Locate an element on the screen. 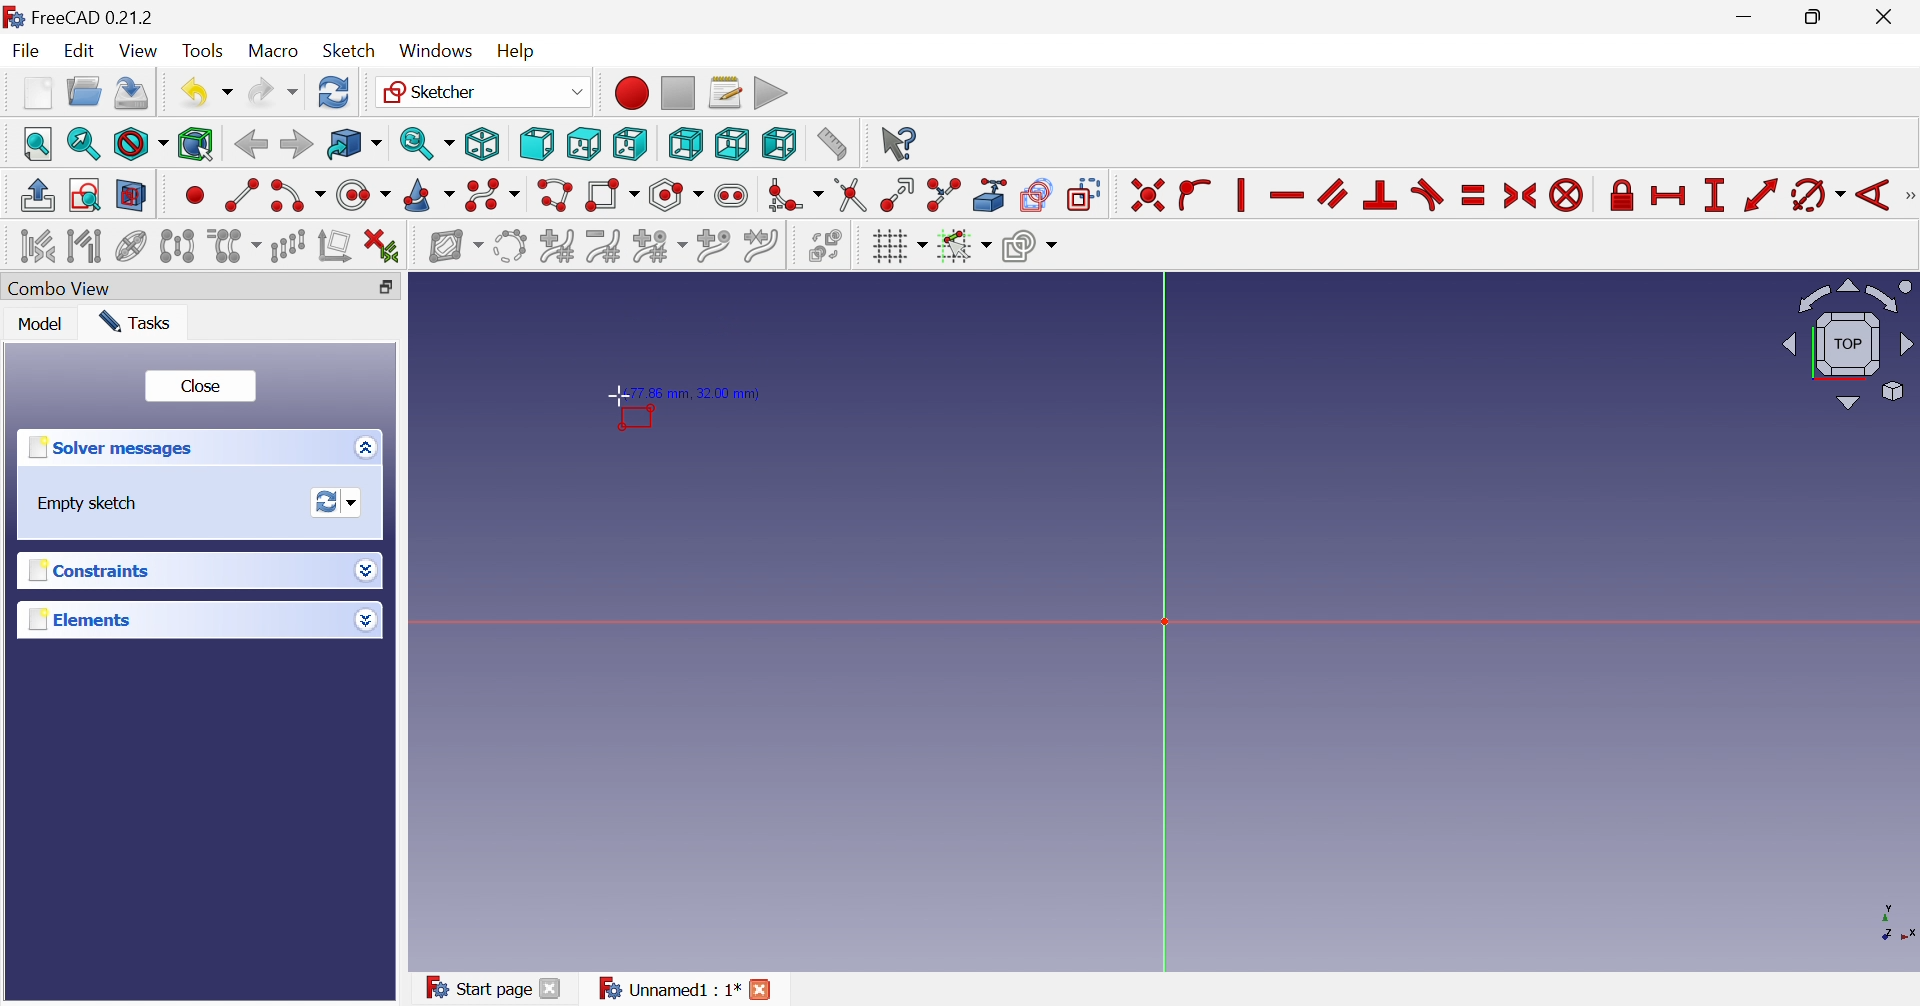 The height and width of the screenshot is (1006, 1920). Create arc is located at coordinates (297, 196).